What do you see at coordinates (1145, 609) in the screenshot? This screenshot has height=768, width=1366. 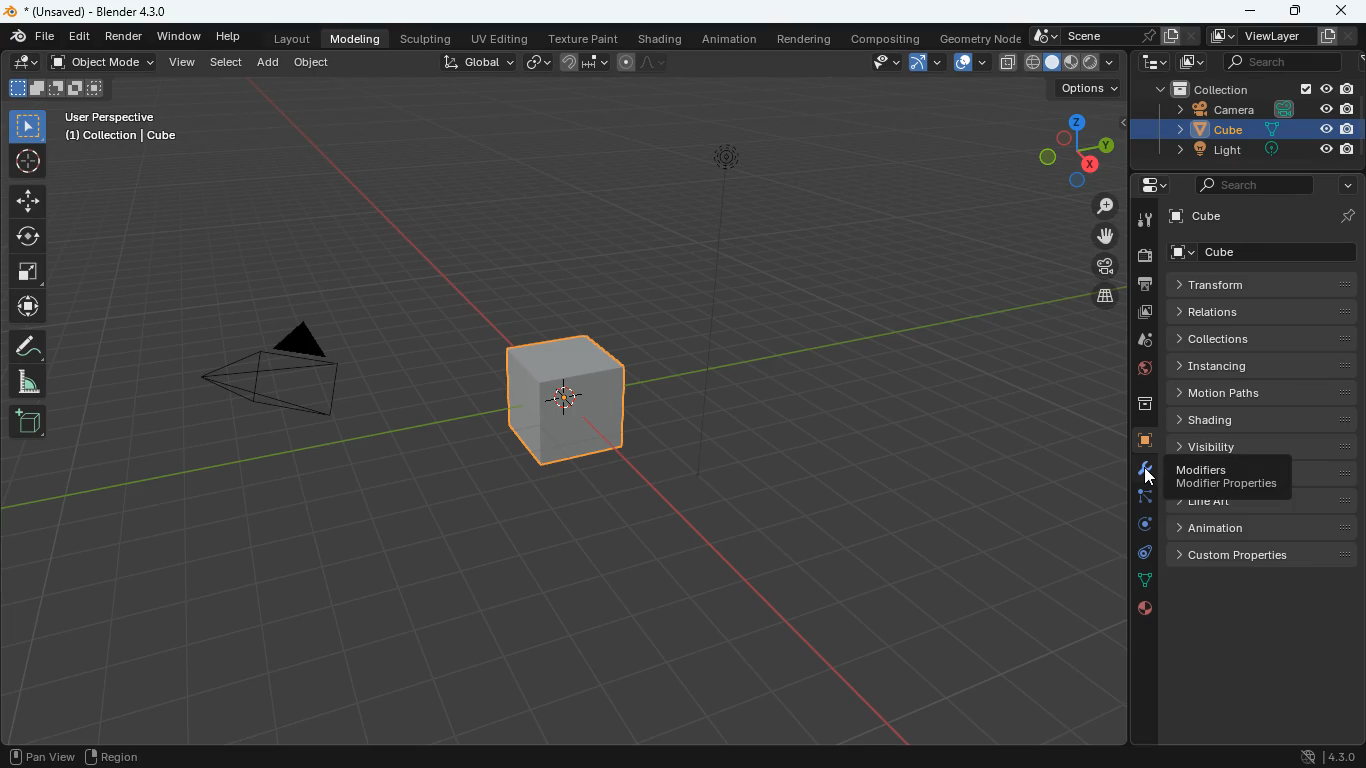 I see `public` at bounding box center [1145, 609].